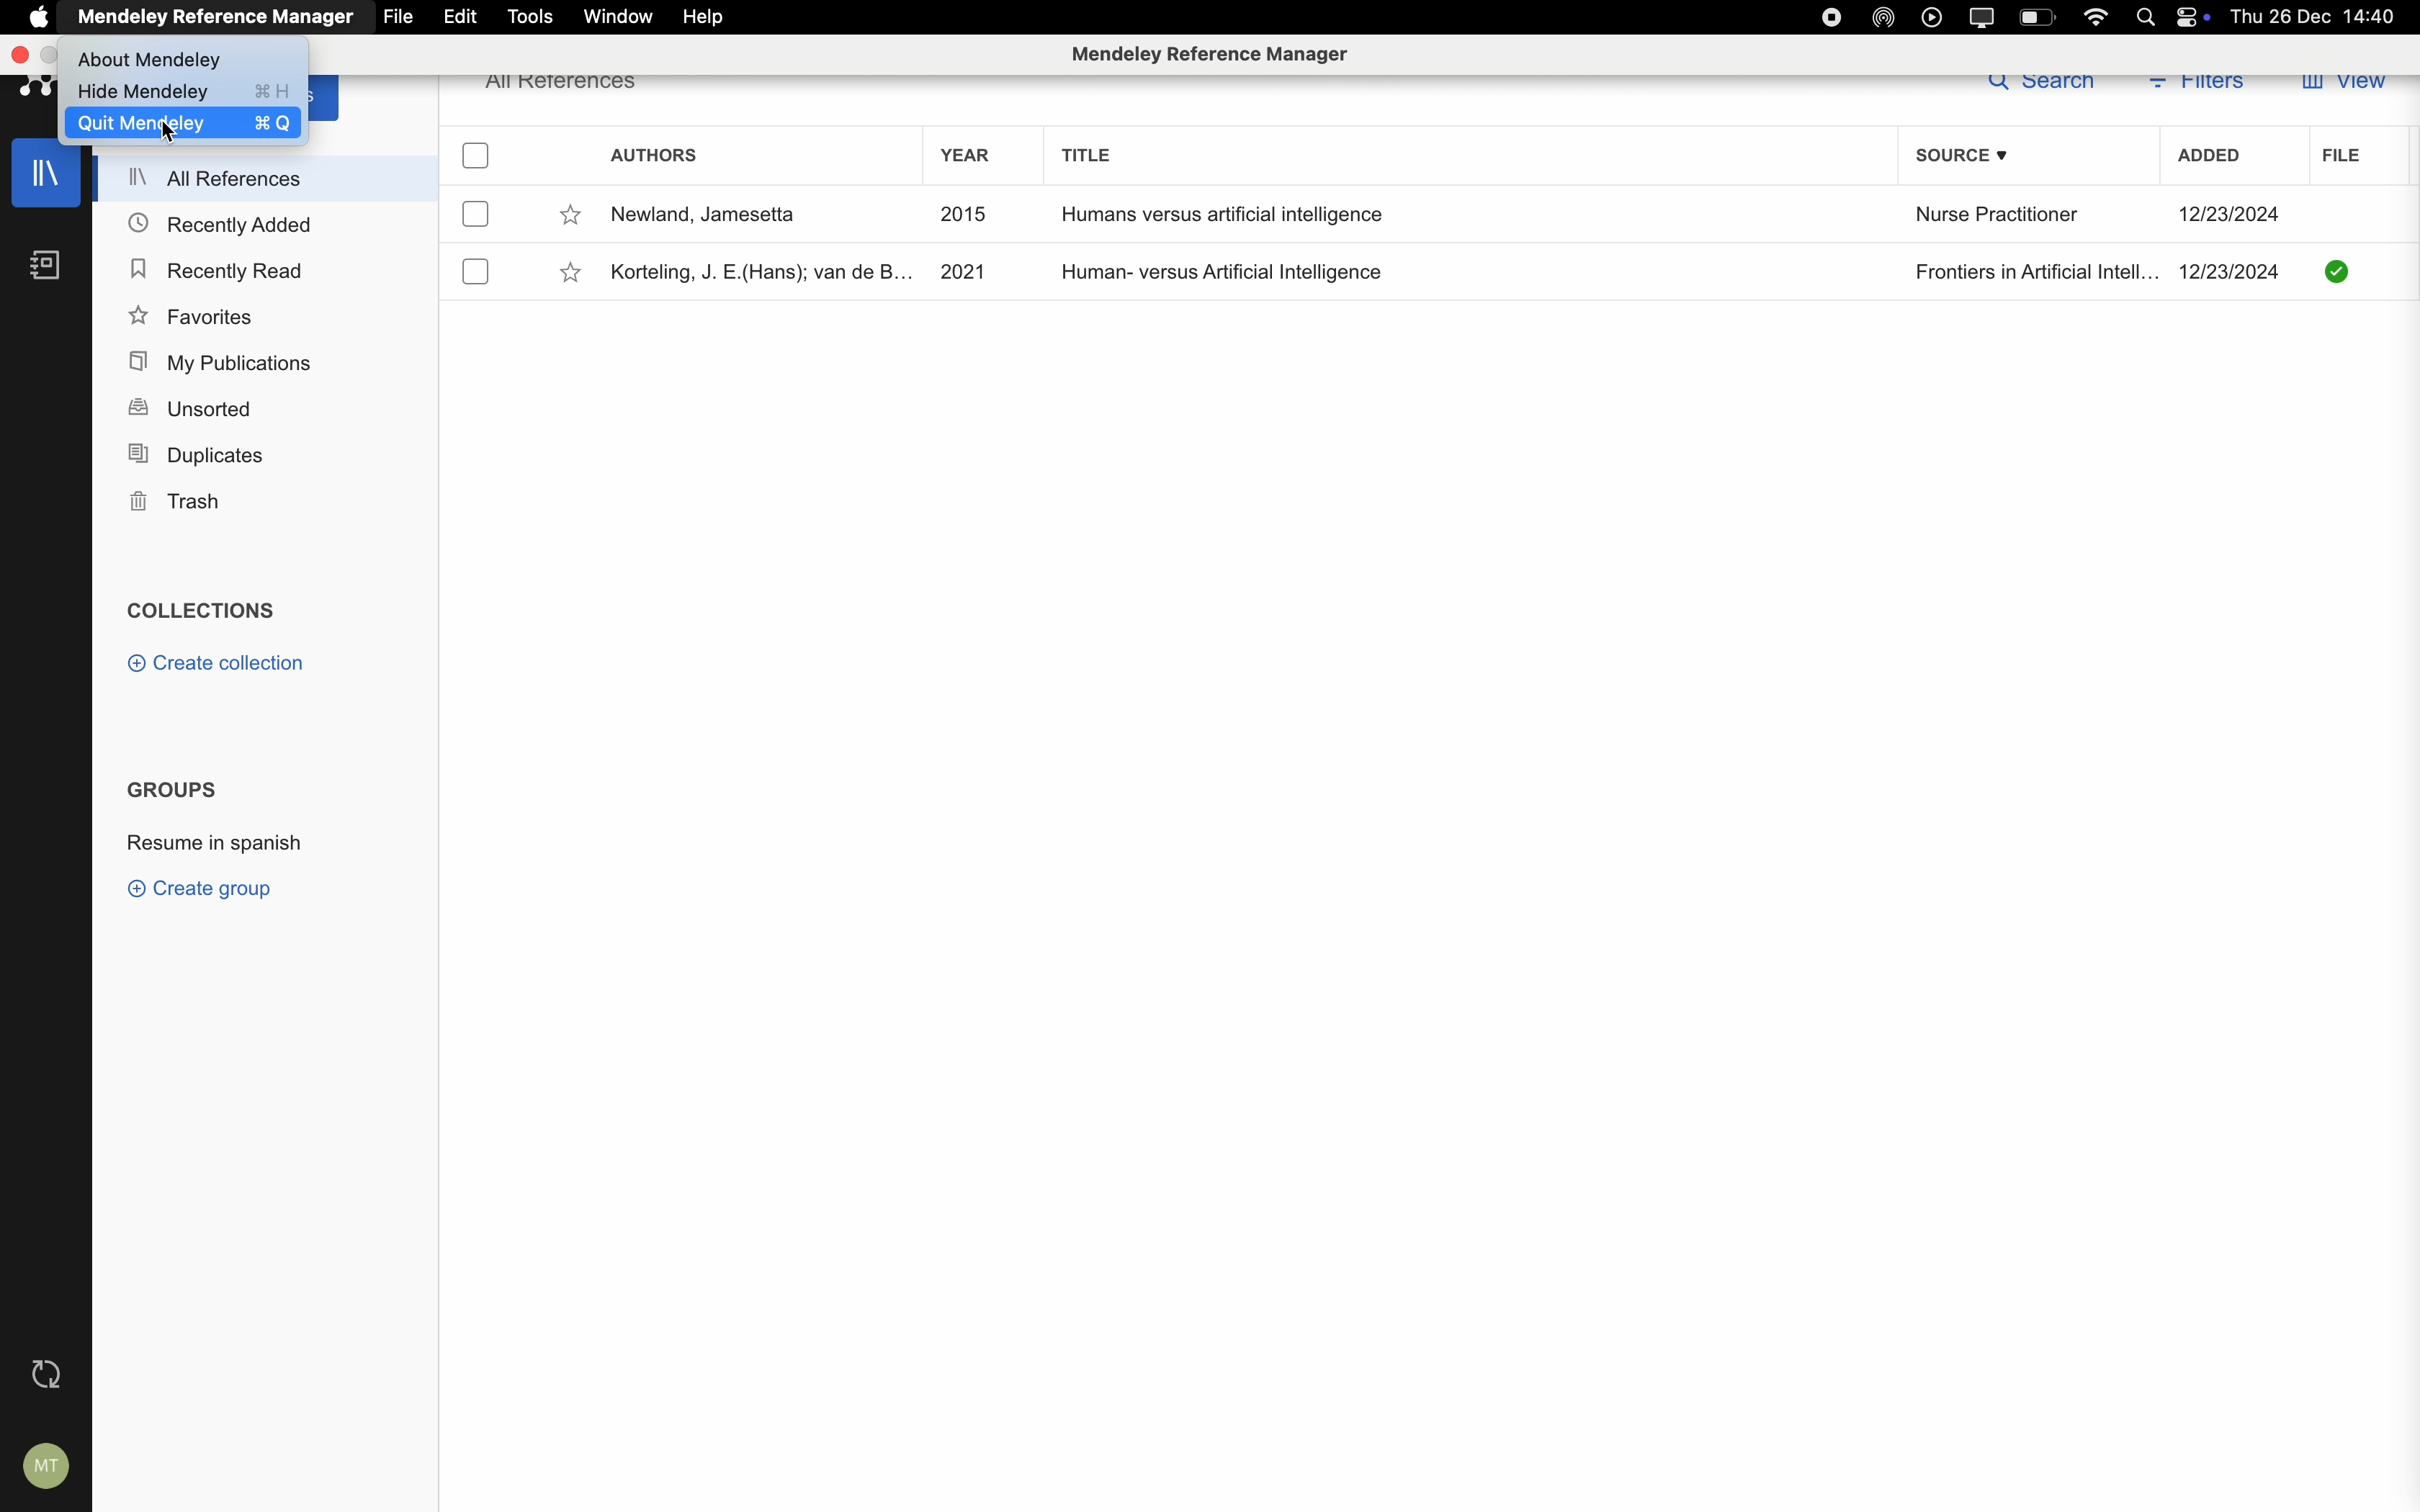 This screenshot has height=1512, width=2420. What do you see at coordinates (53, 55) in the screenshot?
I see `minimize Mendeley` at bounding box center [53, 55].